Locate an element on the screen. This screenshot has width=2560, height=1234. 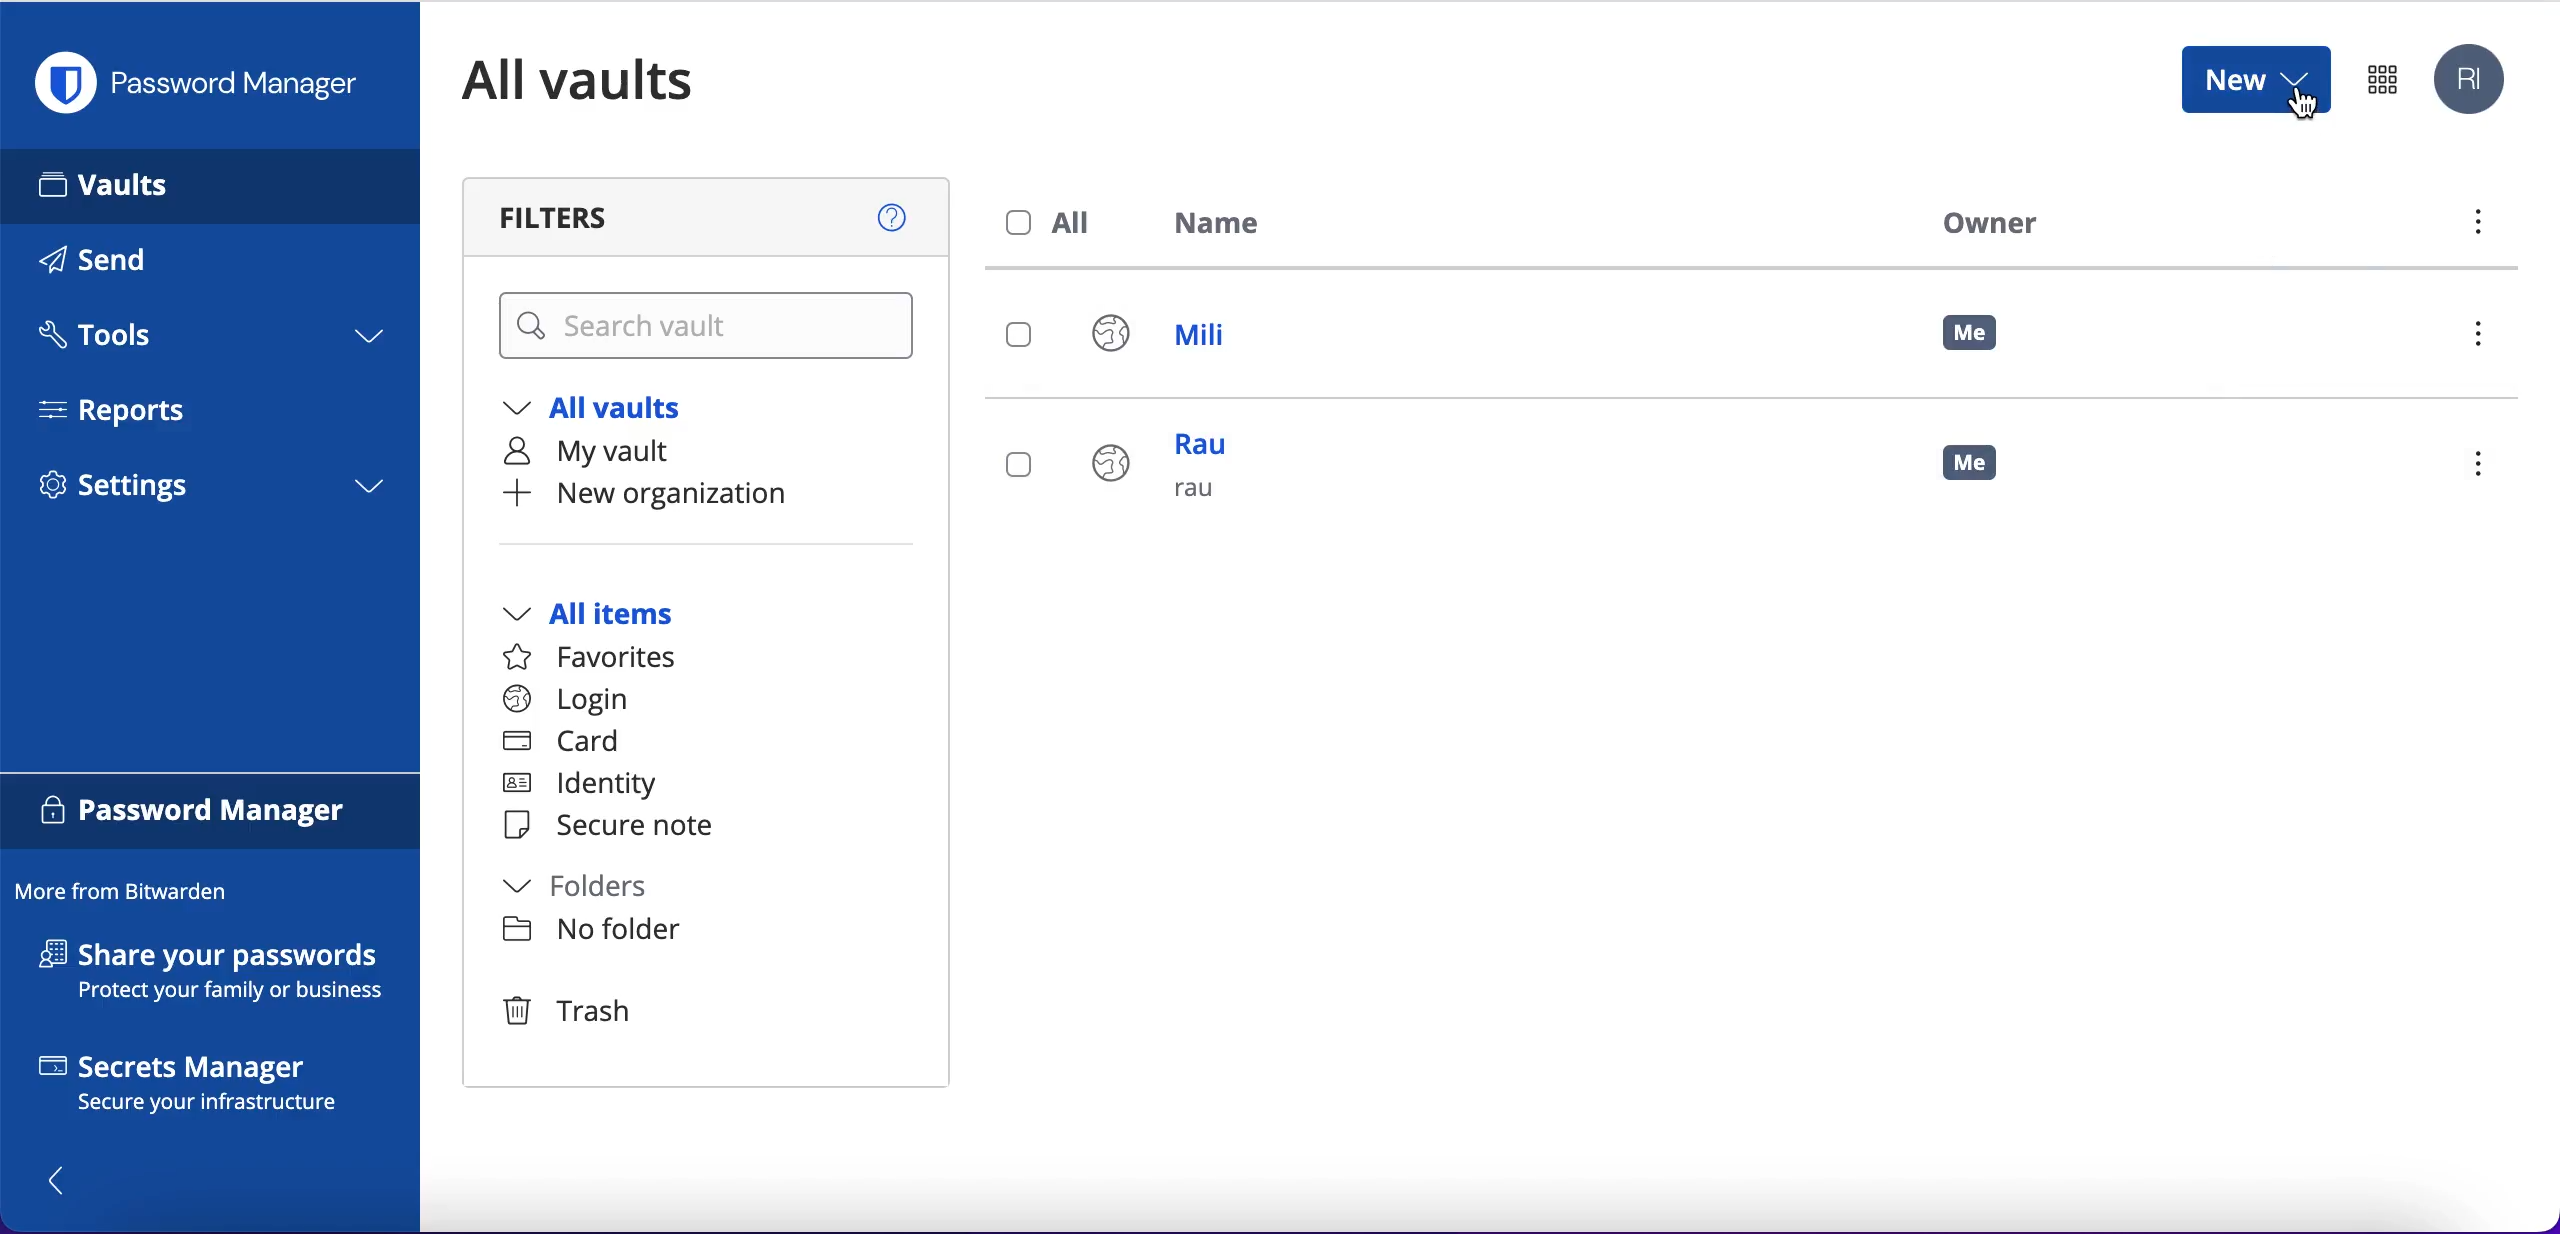
trash is located at coordinates (571, 1013).